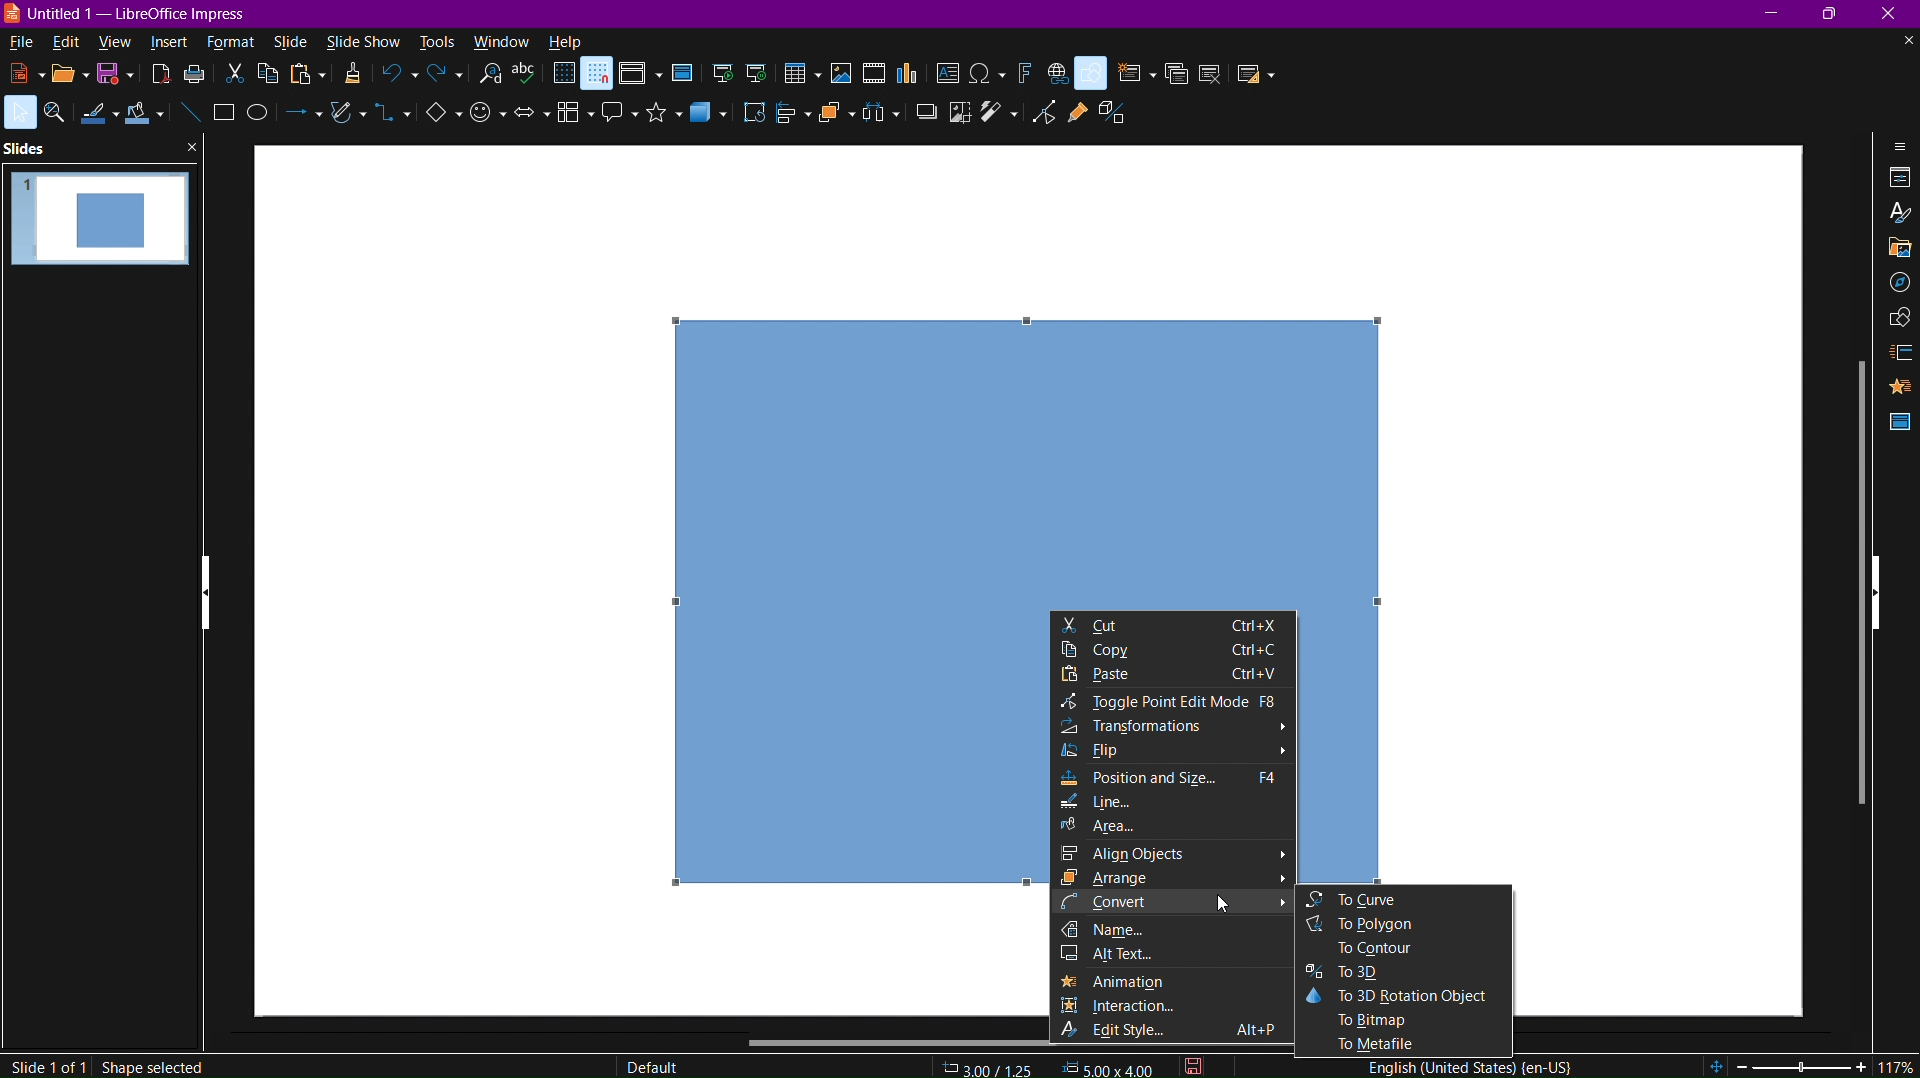 The image size is (1920, 1078). I want to click on Line Color, so click(98, 118).